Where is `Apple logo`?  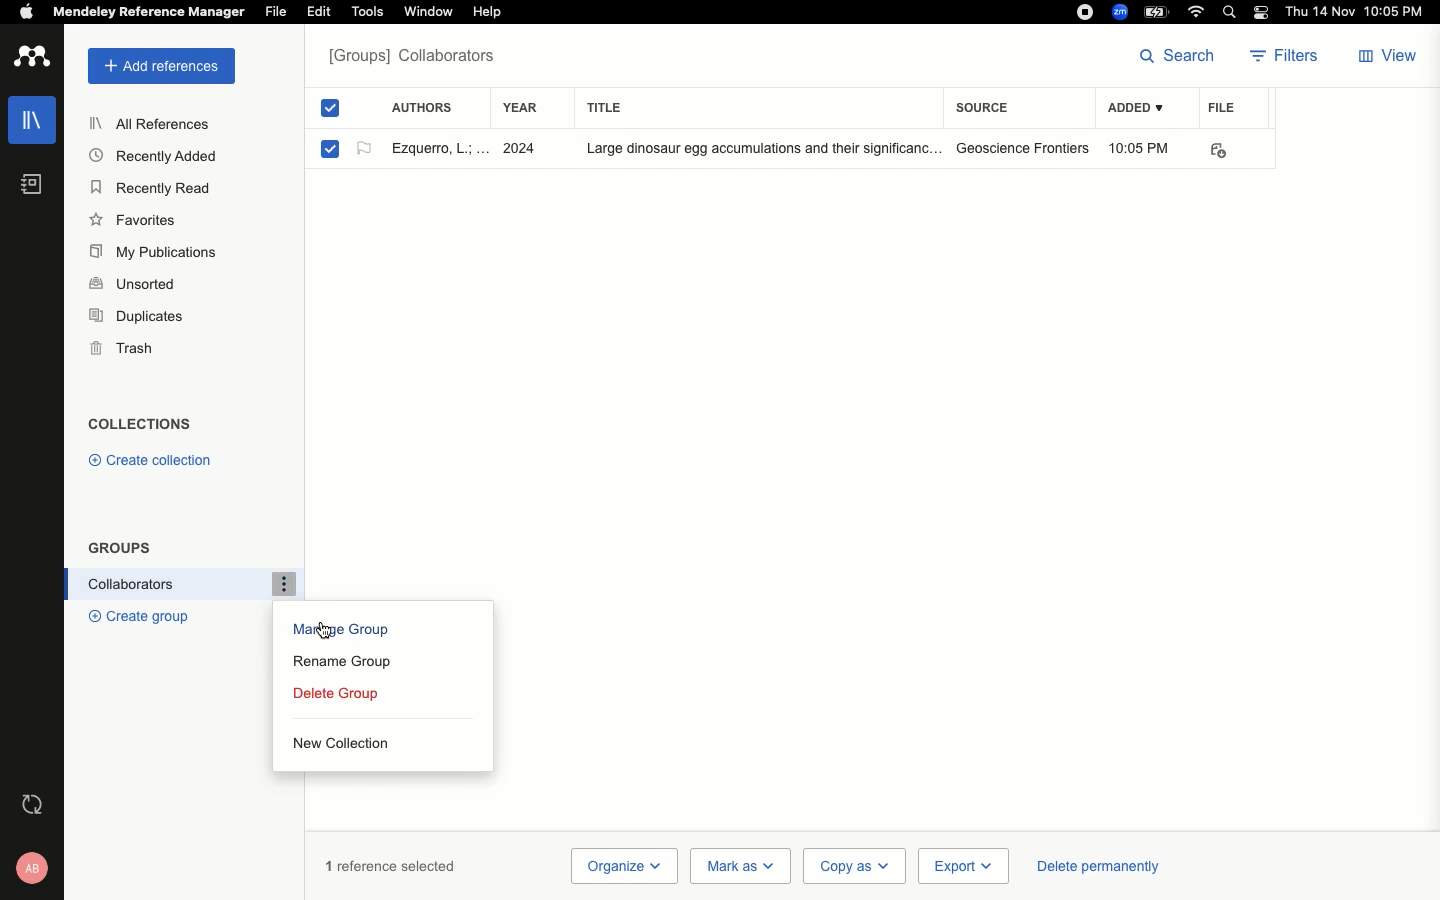
Apple logo is located at coordinates (26, 10).